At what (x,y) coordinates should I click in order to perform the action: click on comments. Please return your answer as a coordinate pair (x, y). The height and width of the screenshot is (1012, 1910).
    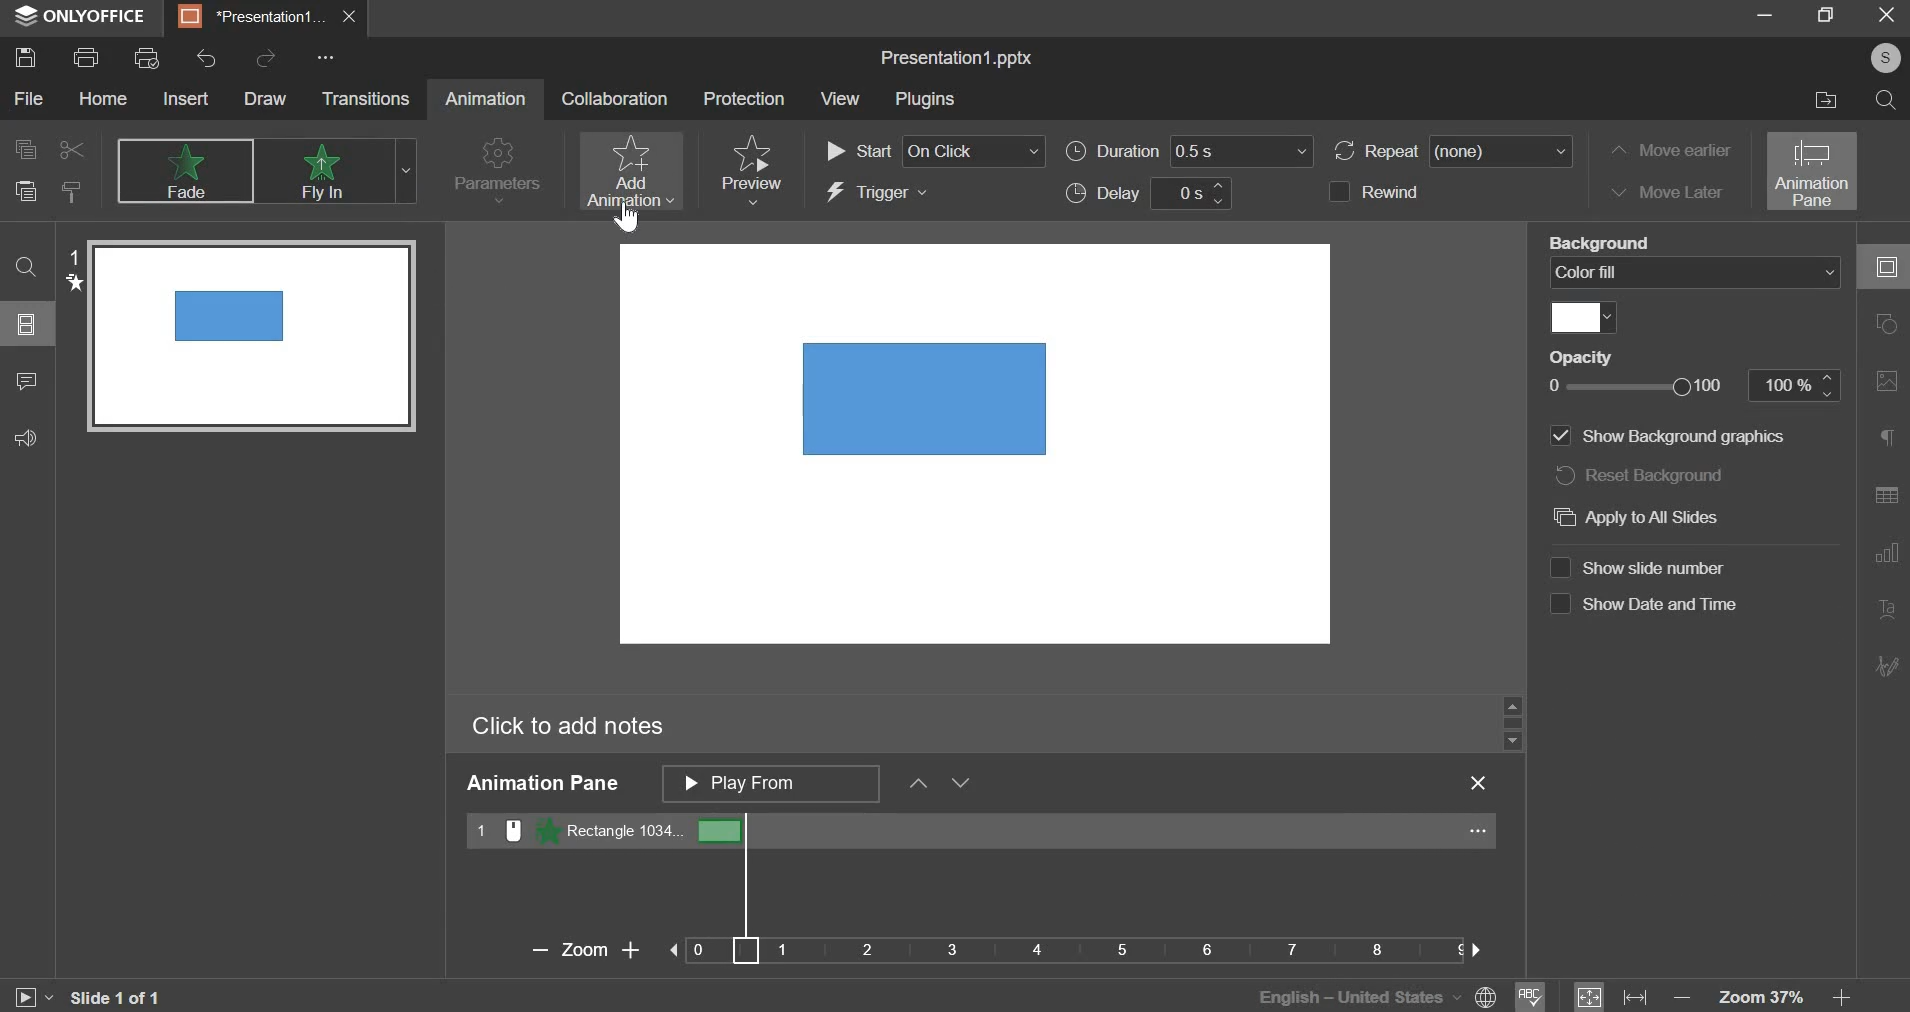
    Looking at the image, I should click on (31, 382).